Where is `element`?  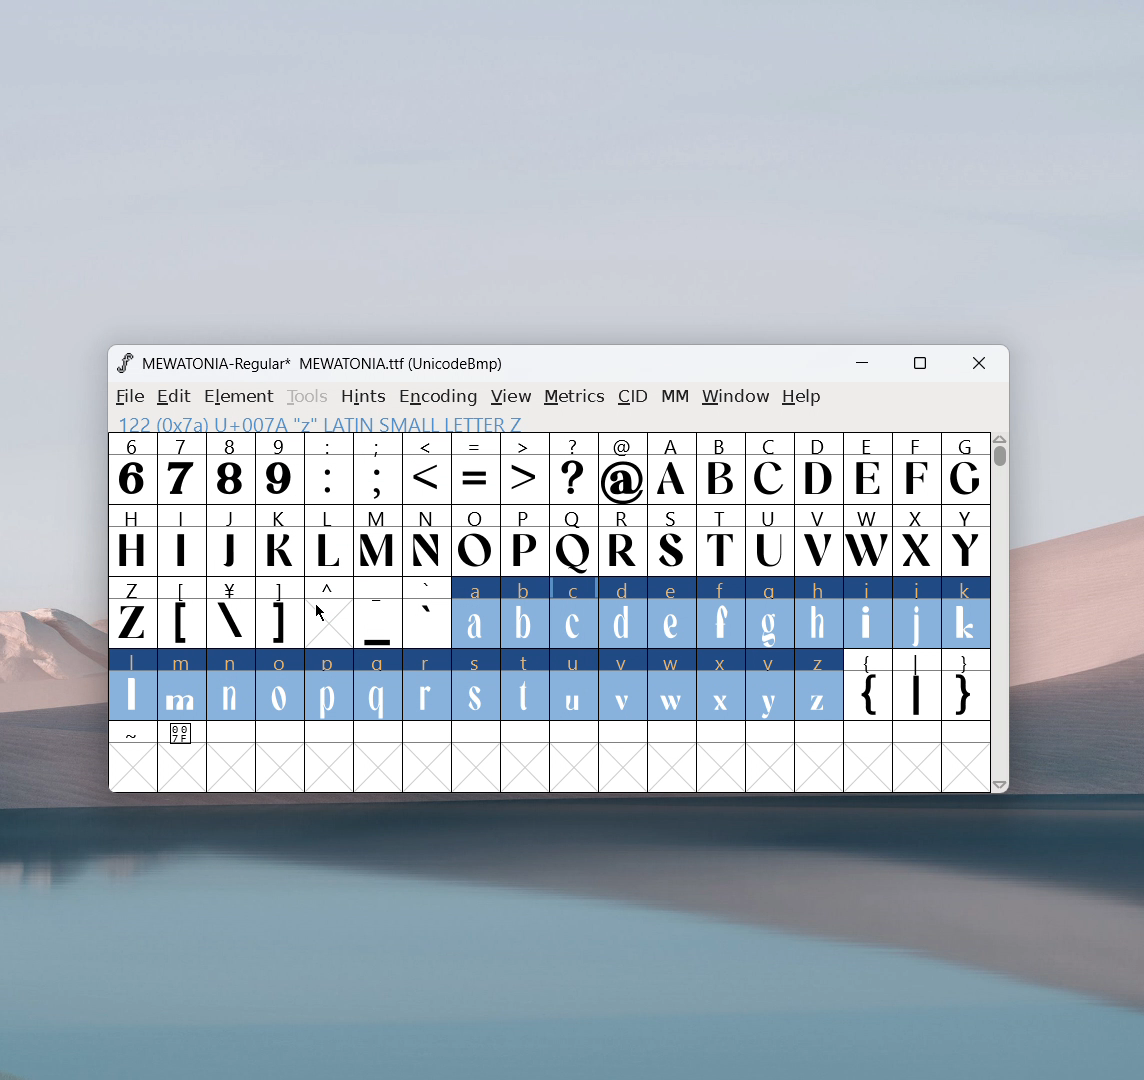
element is located at coordinates (239, 397).